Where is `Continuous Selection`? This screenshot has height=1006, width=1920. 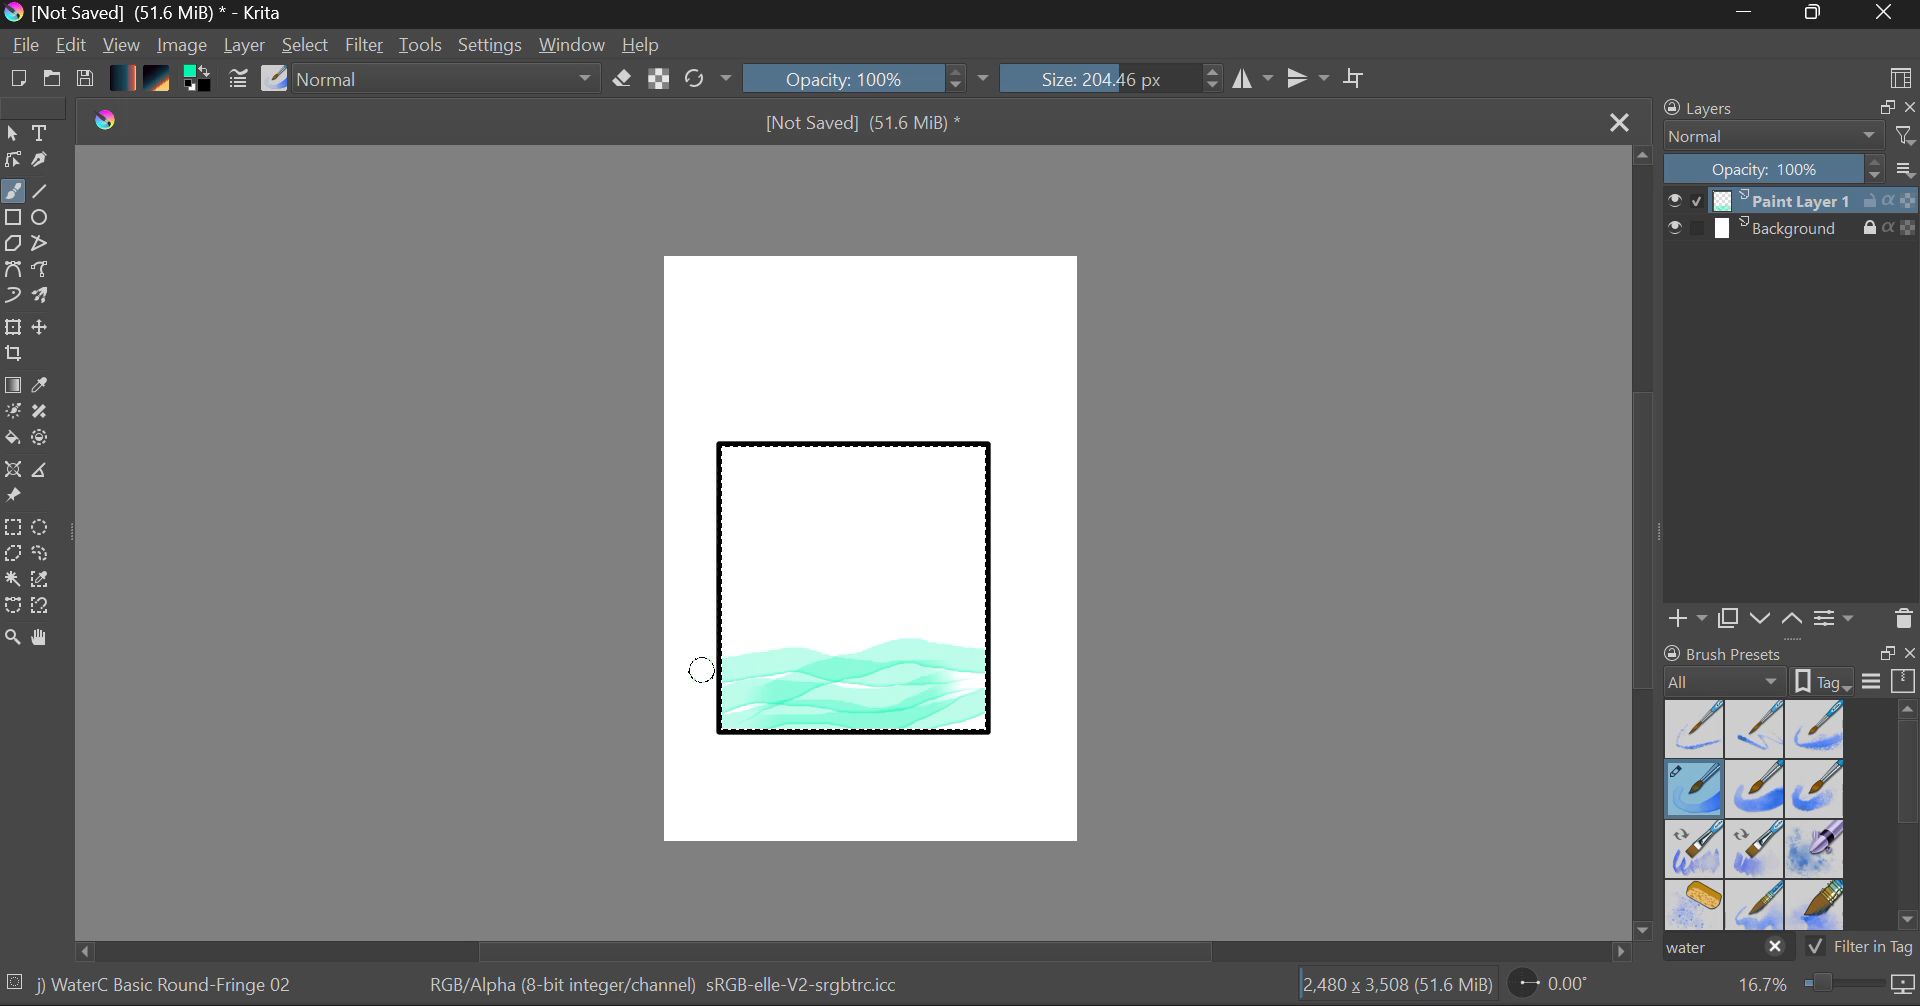 Continuous Selection is located at coordinates (12, 578).